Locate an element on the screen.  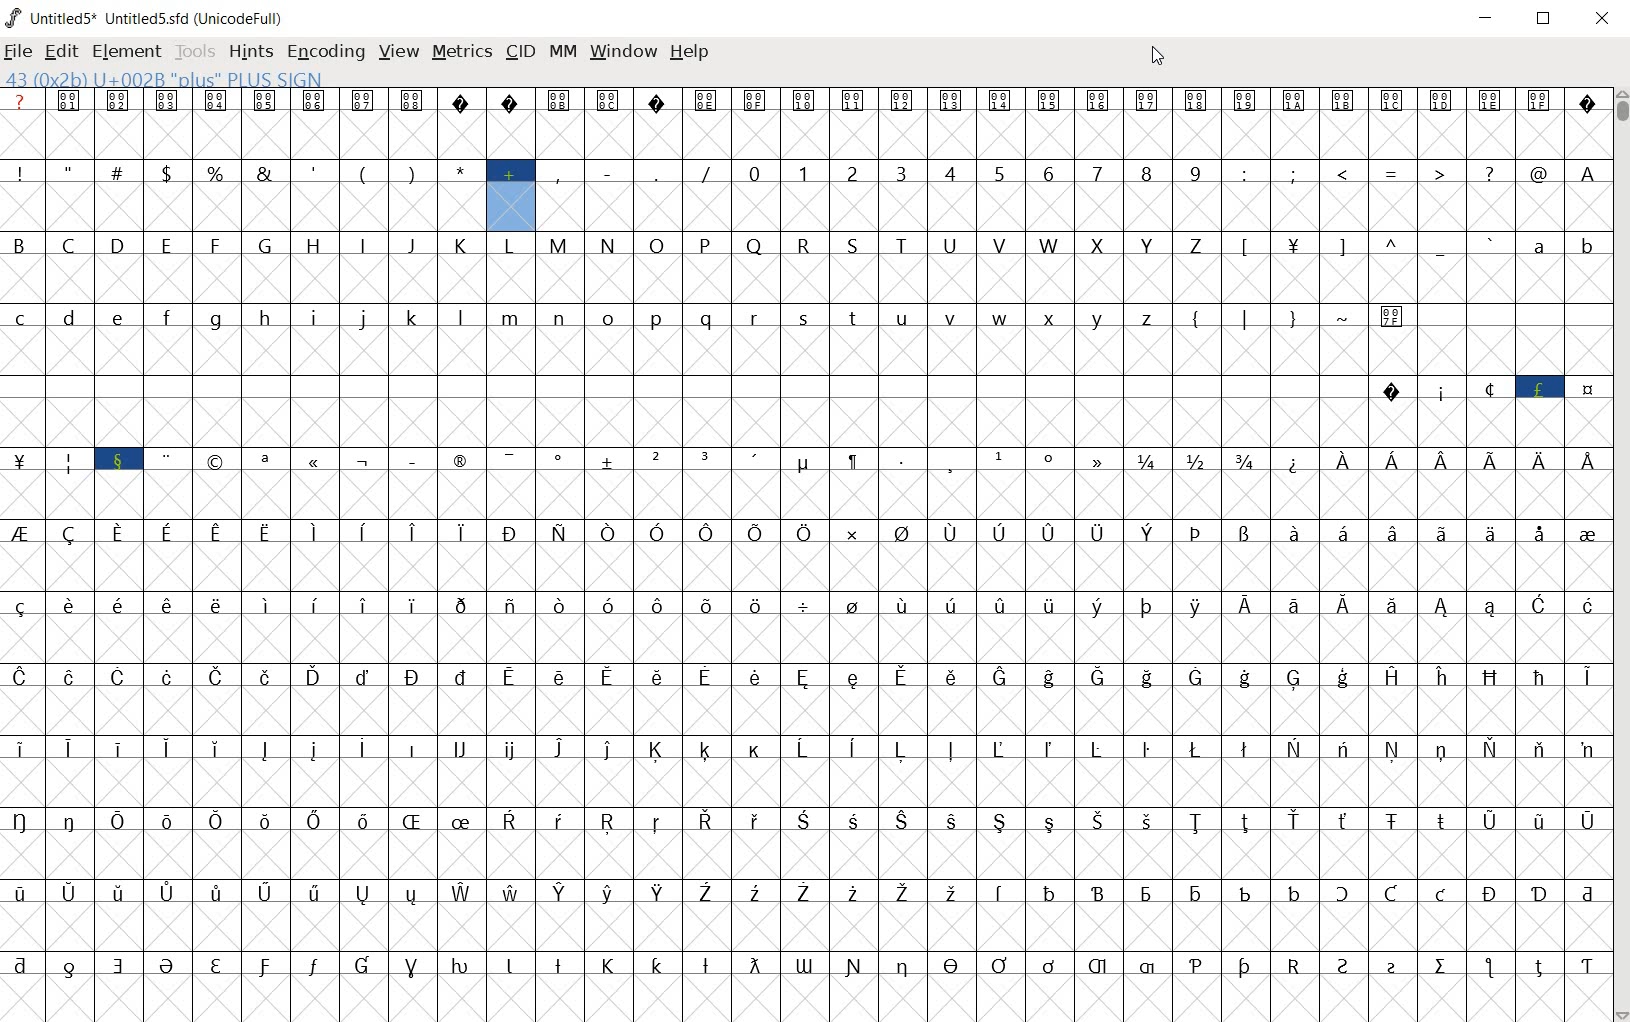
scrollbar is located at coordinates (1620, 555).